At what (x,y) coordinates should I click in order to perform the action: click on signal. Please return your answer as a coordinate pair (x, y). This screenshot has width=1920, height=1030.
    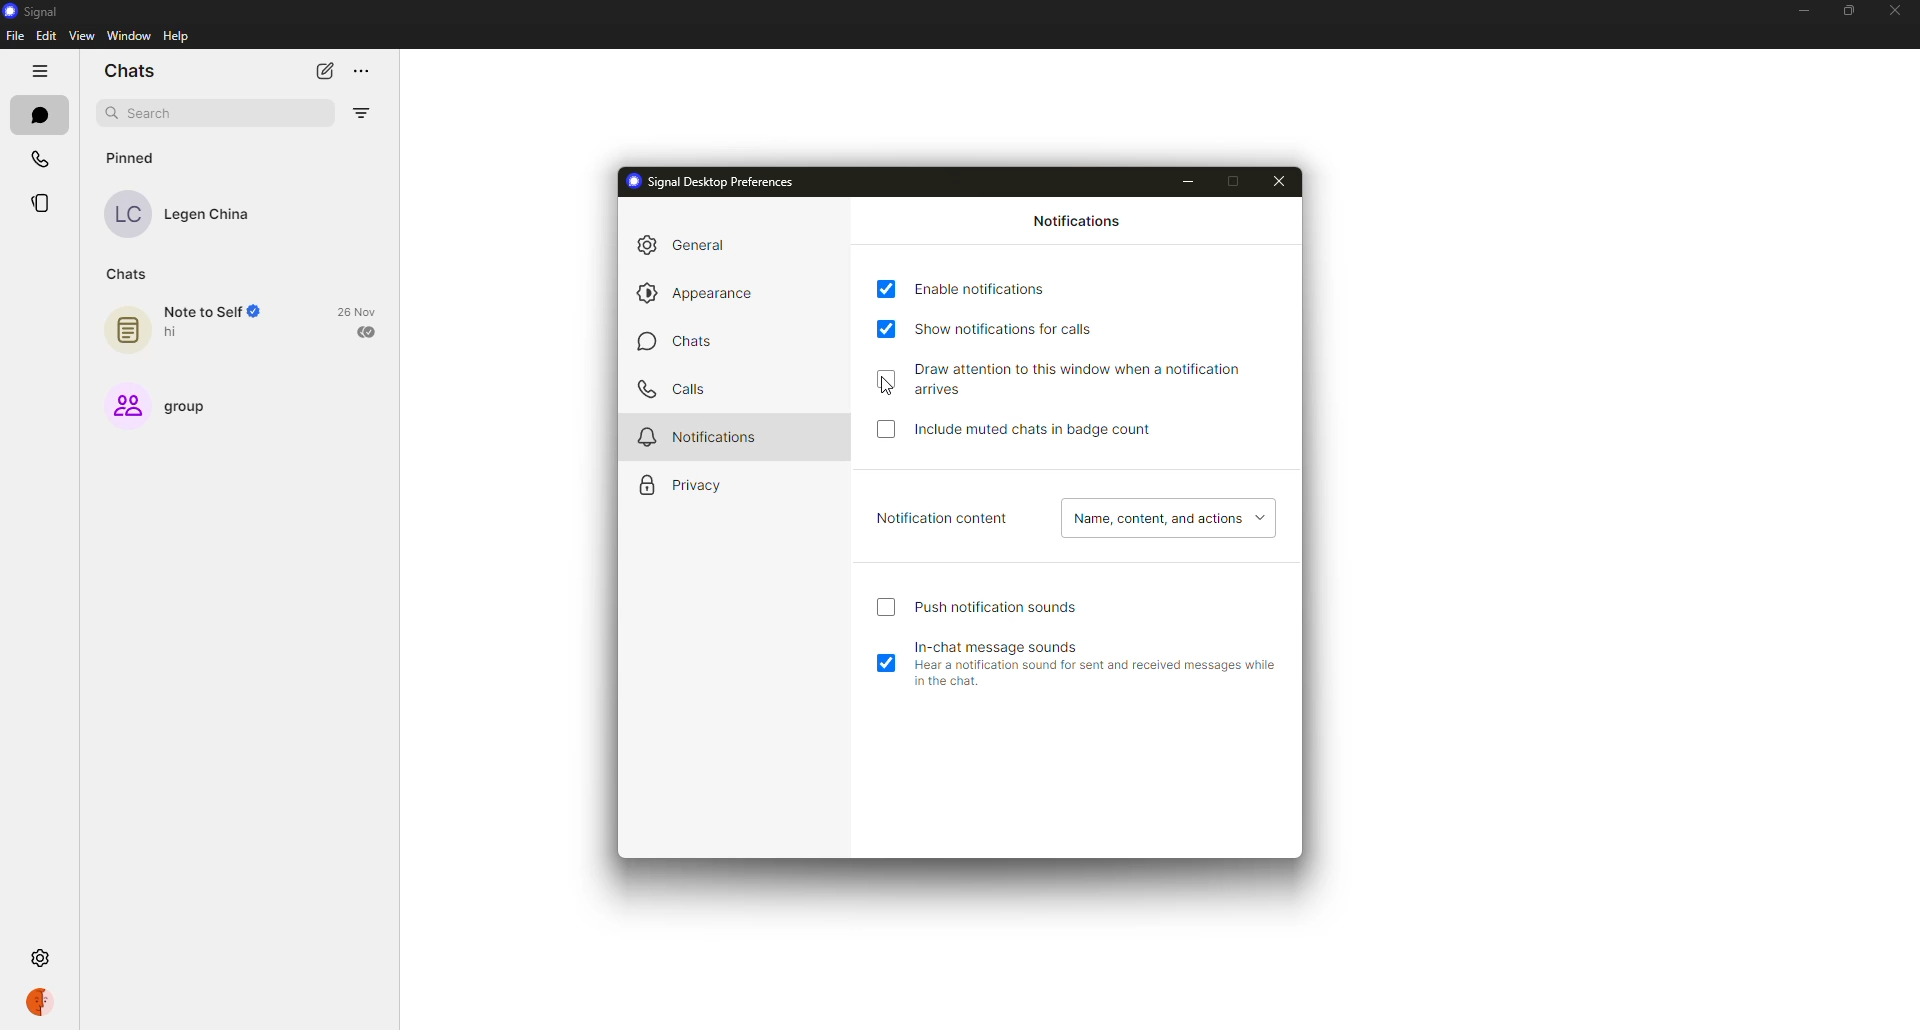
    Looking at the image, I should click on (34, 10).